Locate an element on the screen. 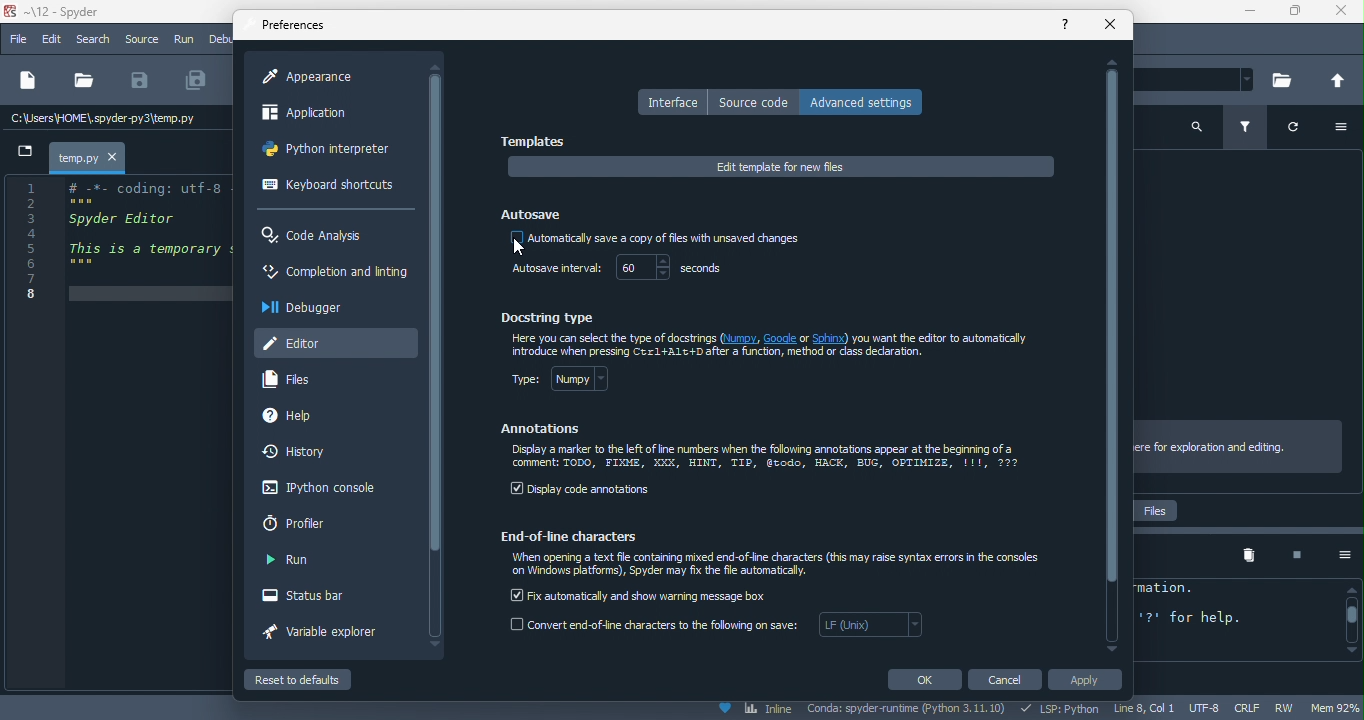 Image resolution: width=1364 pixels, height=720 pixels. cursor movement is located at coordinates (514, 247).